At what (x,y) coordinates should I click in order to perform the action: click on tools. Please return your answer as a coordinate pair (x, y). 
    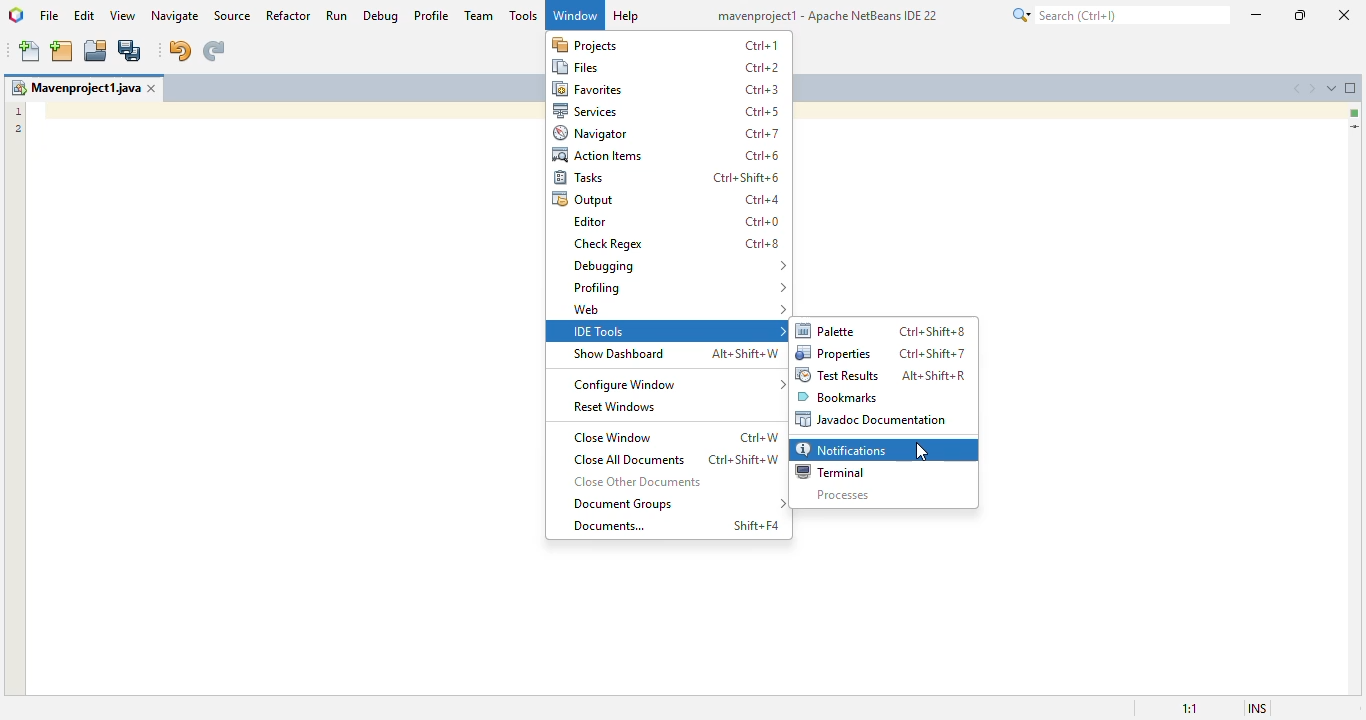
    Looking at the image, I should click on (524, 15).